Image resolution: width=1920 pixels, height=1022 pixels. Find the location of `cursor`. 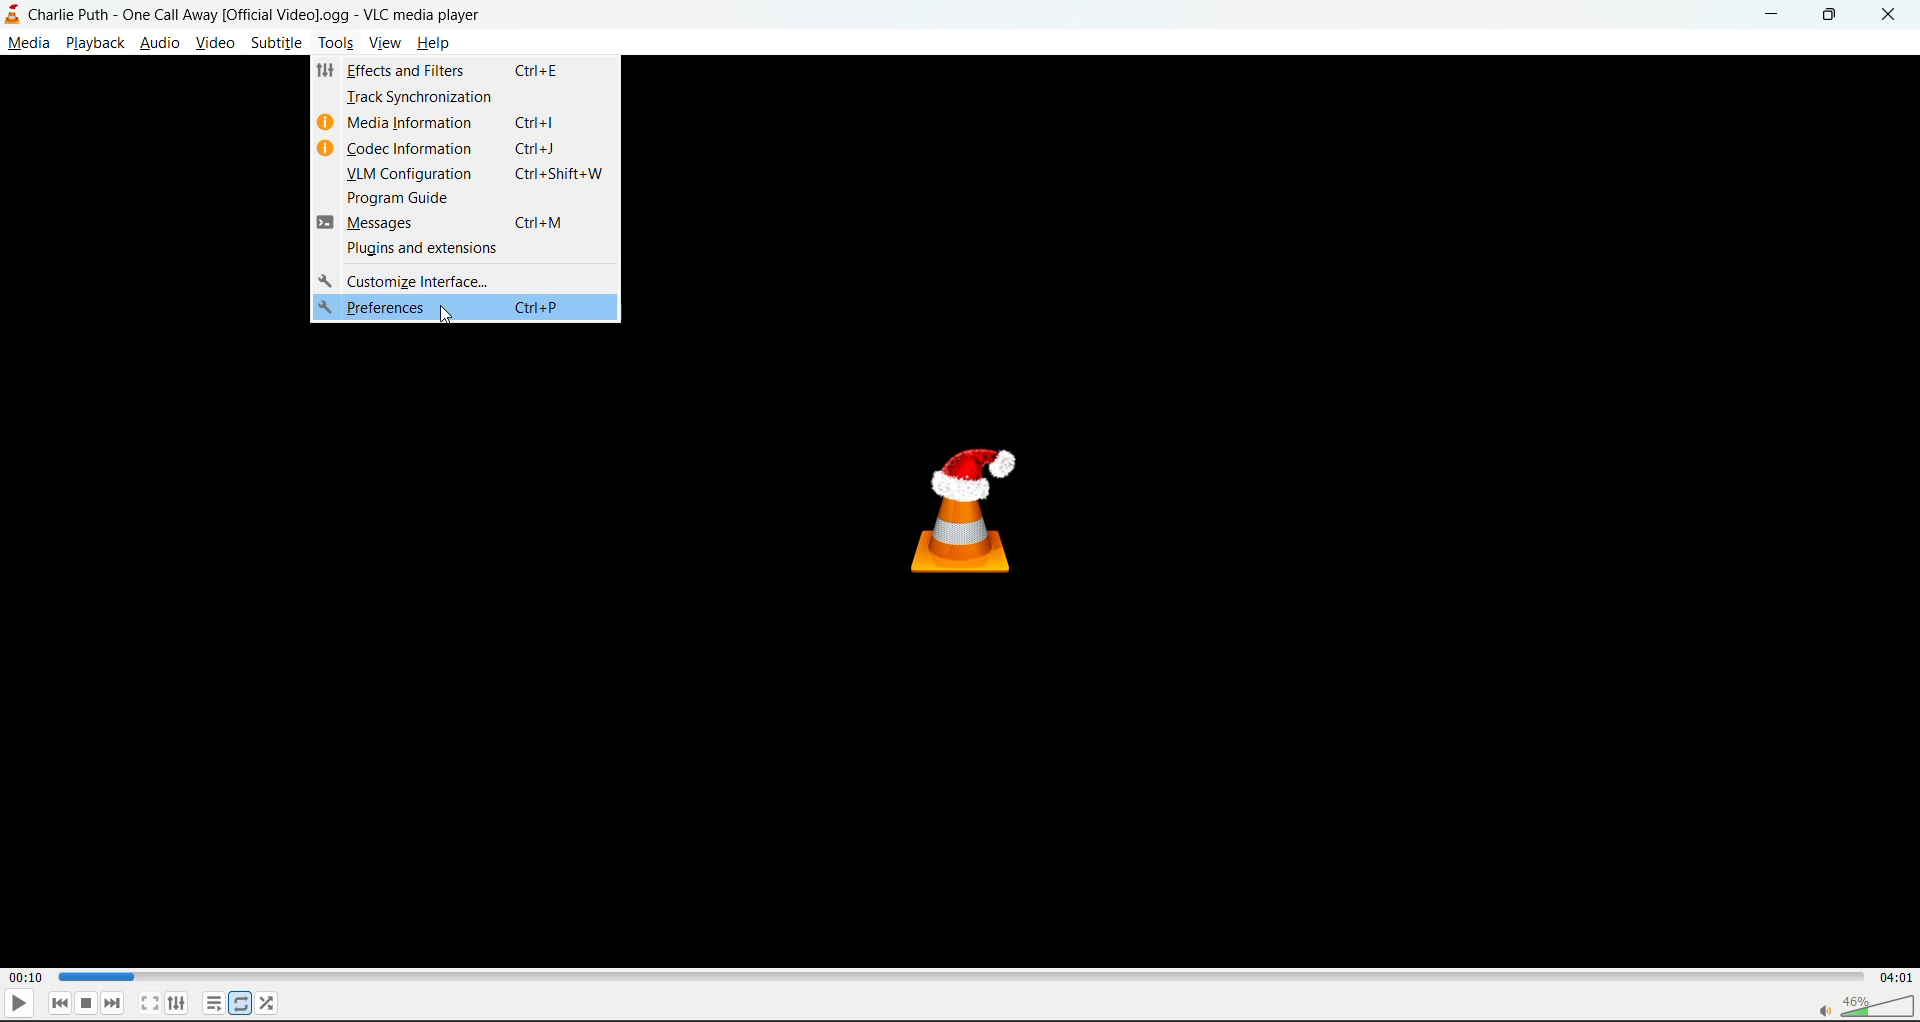

cursor is located at coordinates (445, 319).